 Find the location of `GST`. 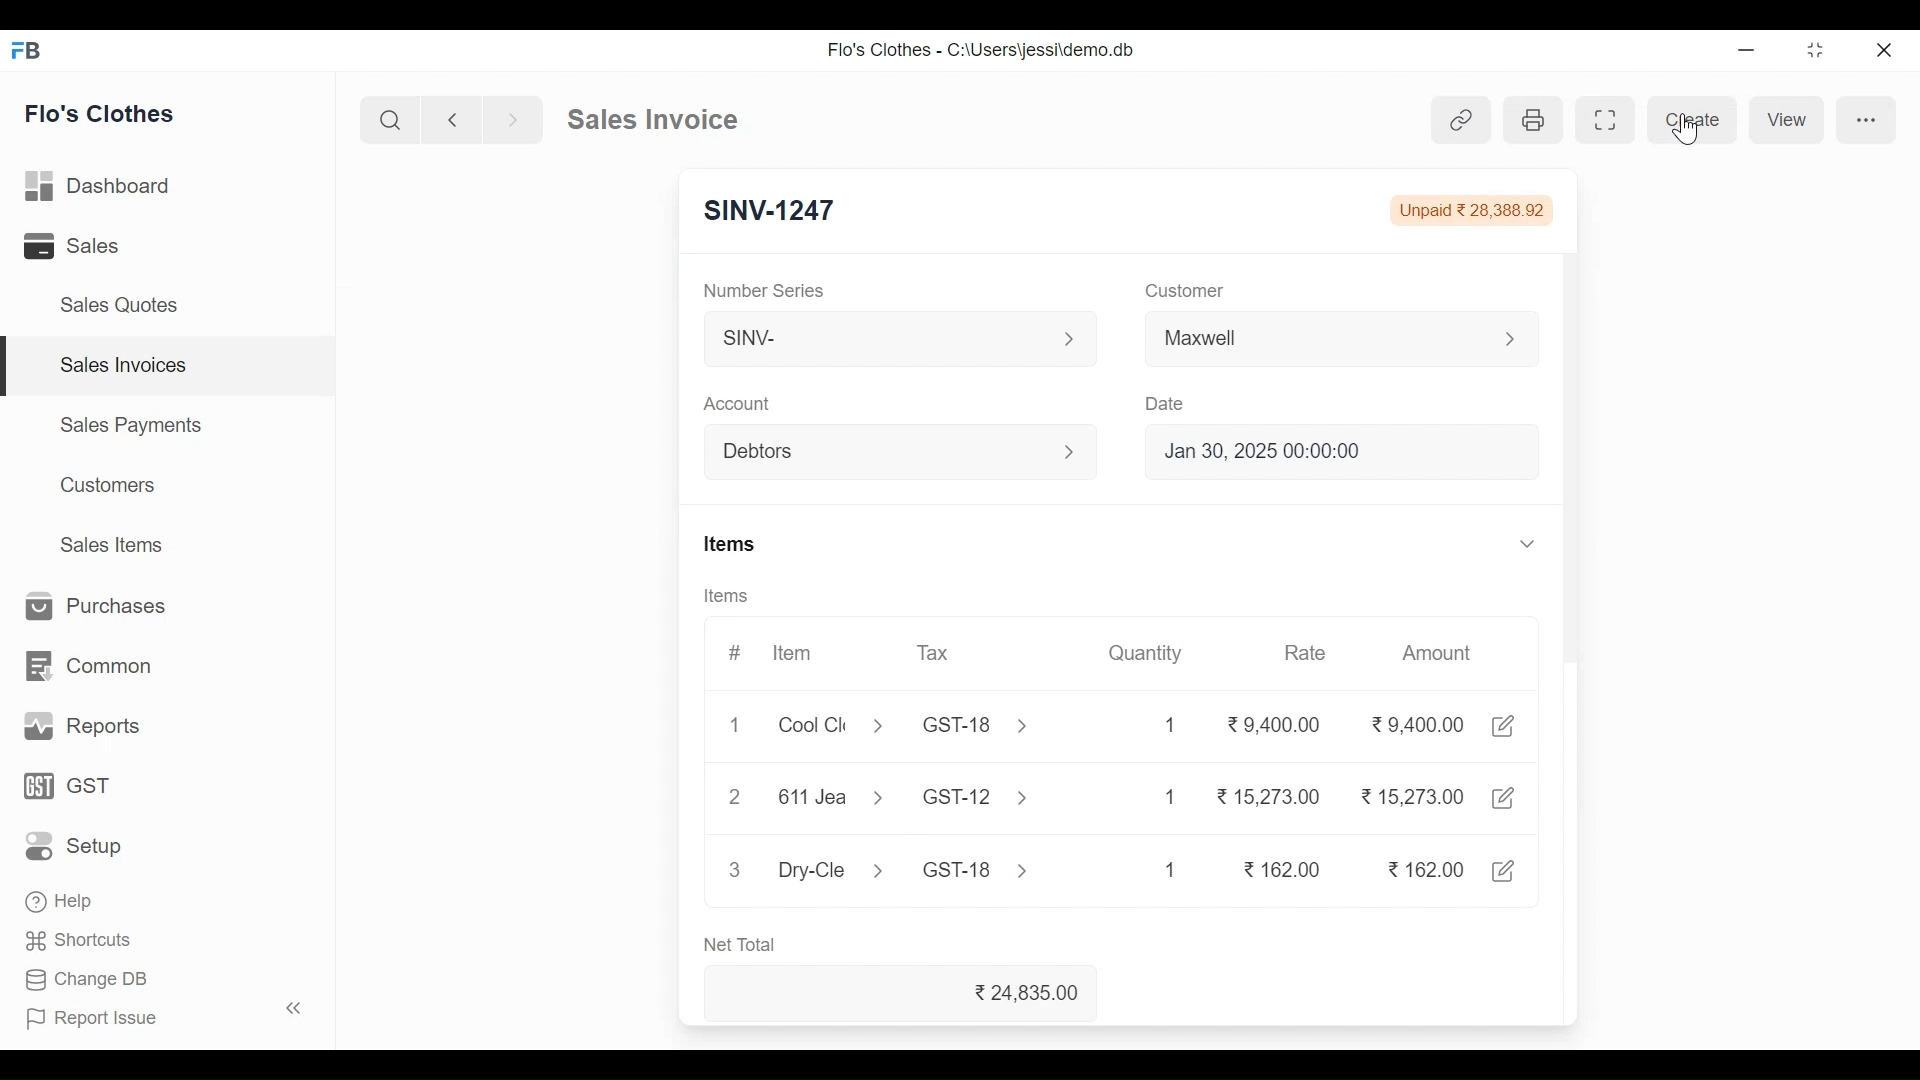

GST is located at coordinates (67, 787).